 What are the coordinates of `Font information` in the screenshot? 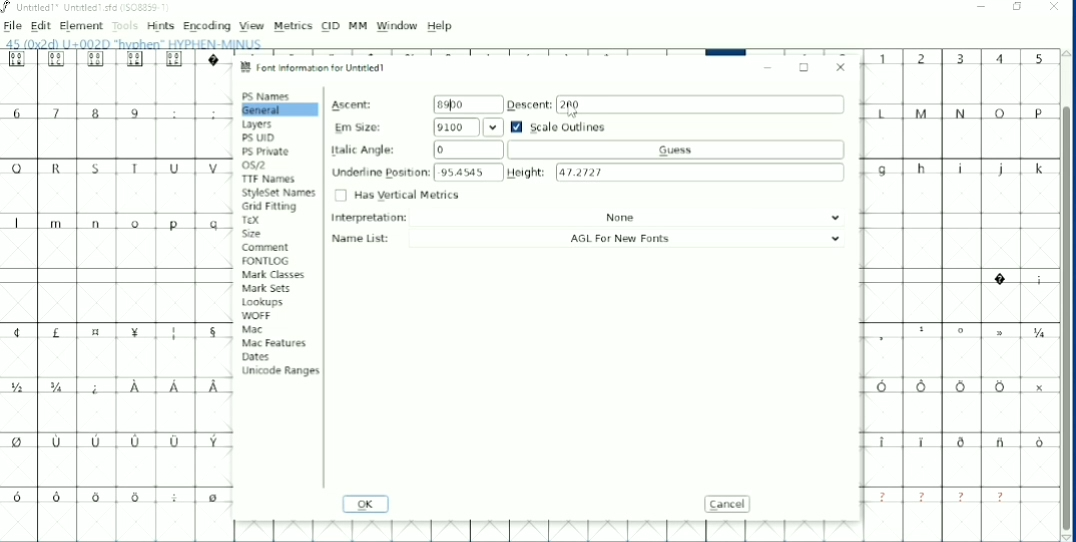 It's located at (317, 67).